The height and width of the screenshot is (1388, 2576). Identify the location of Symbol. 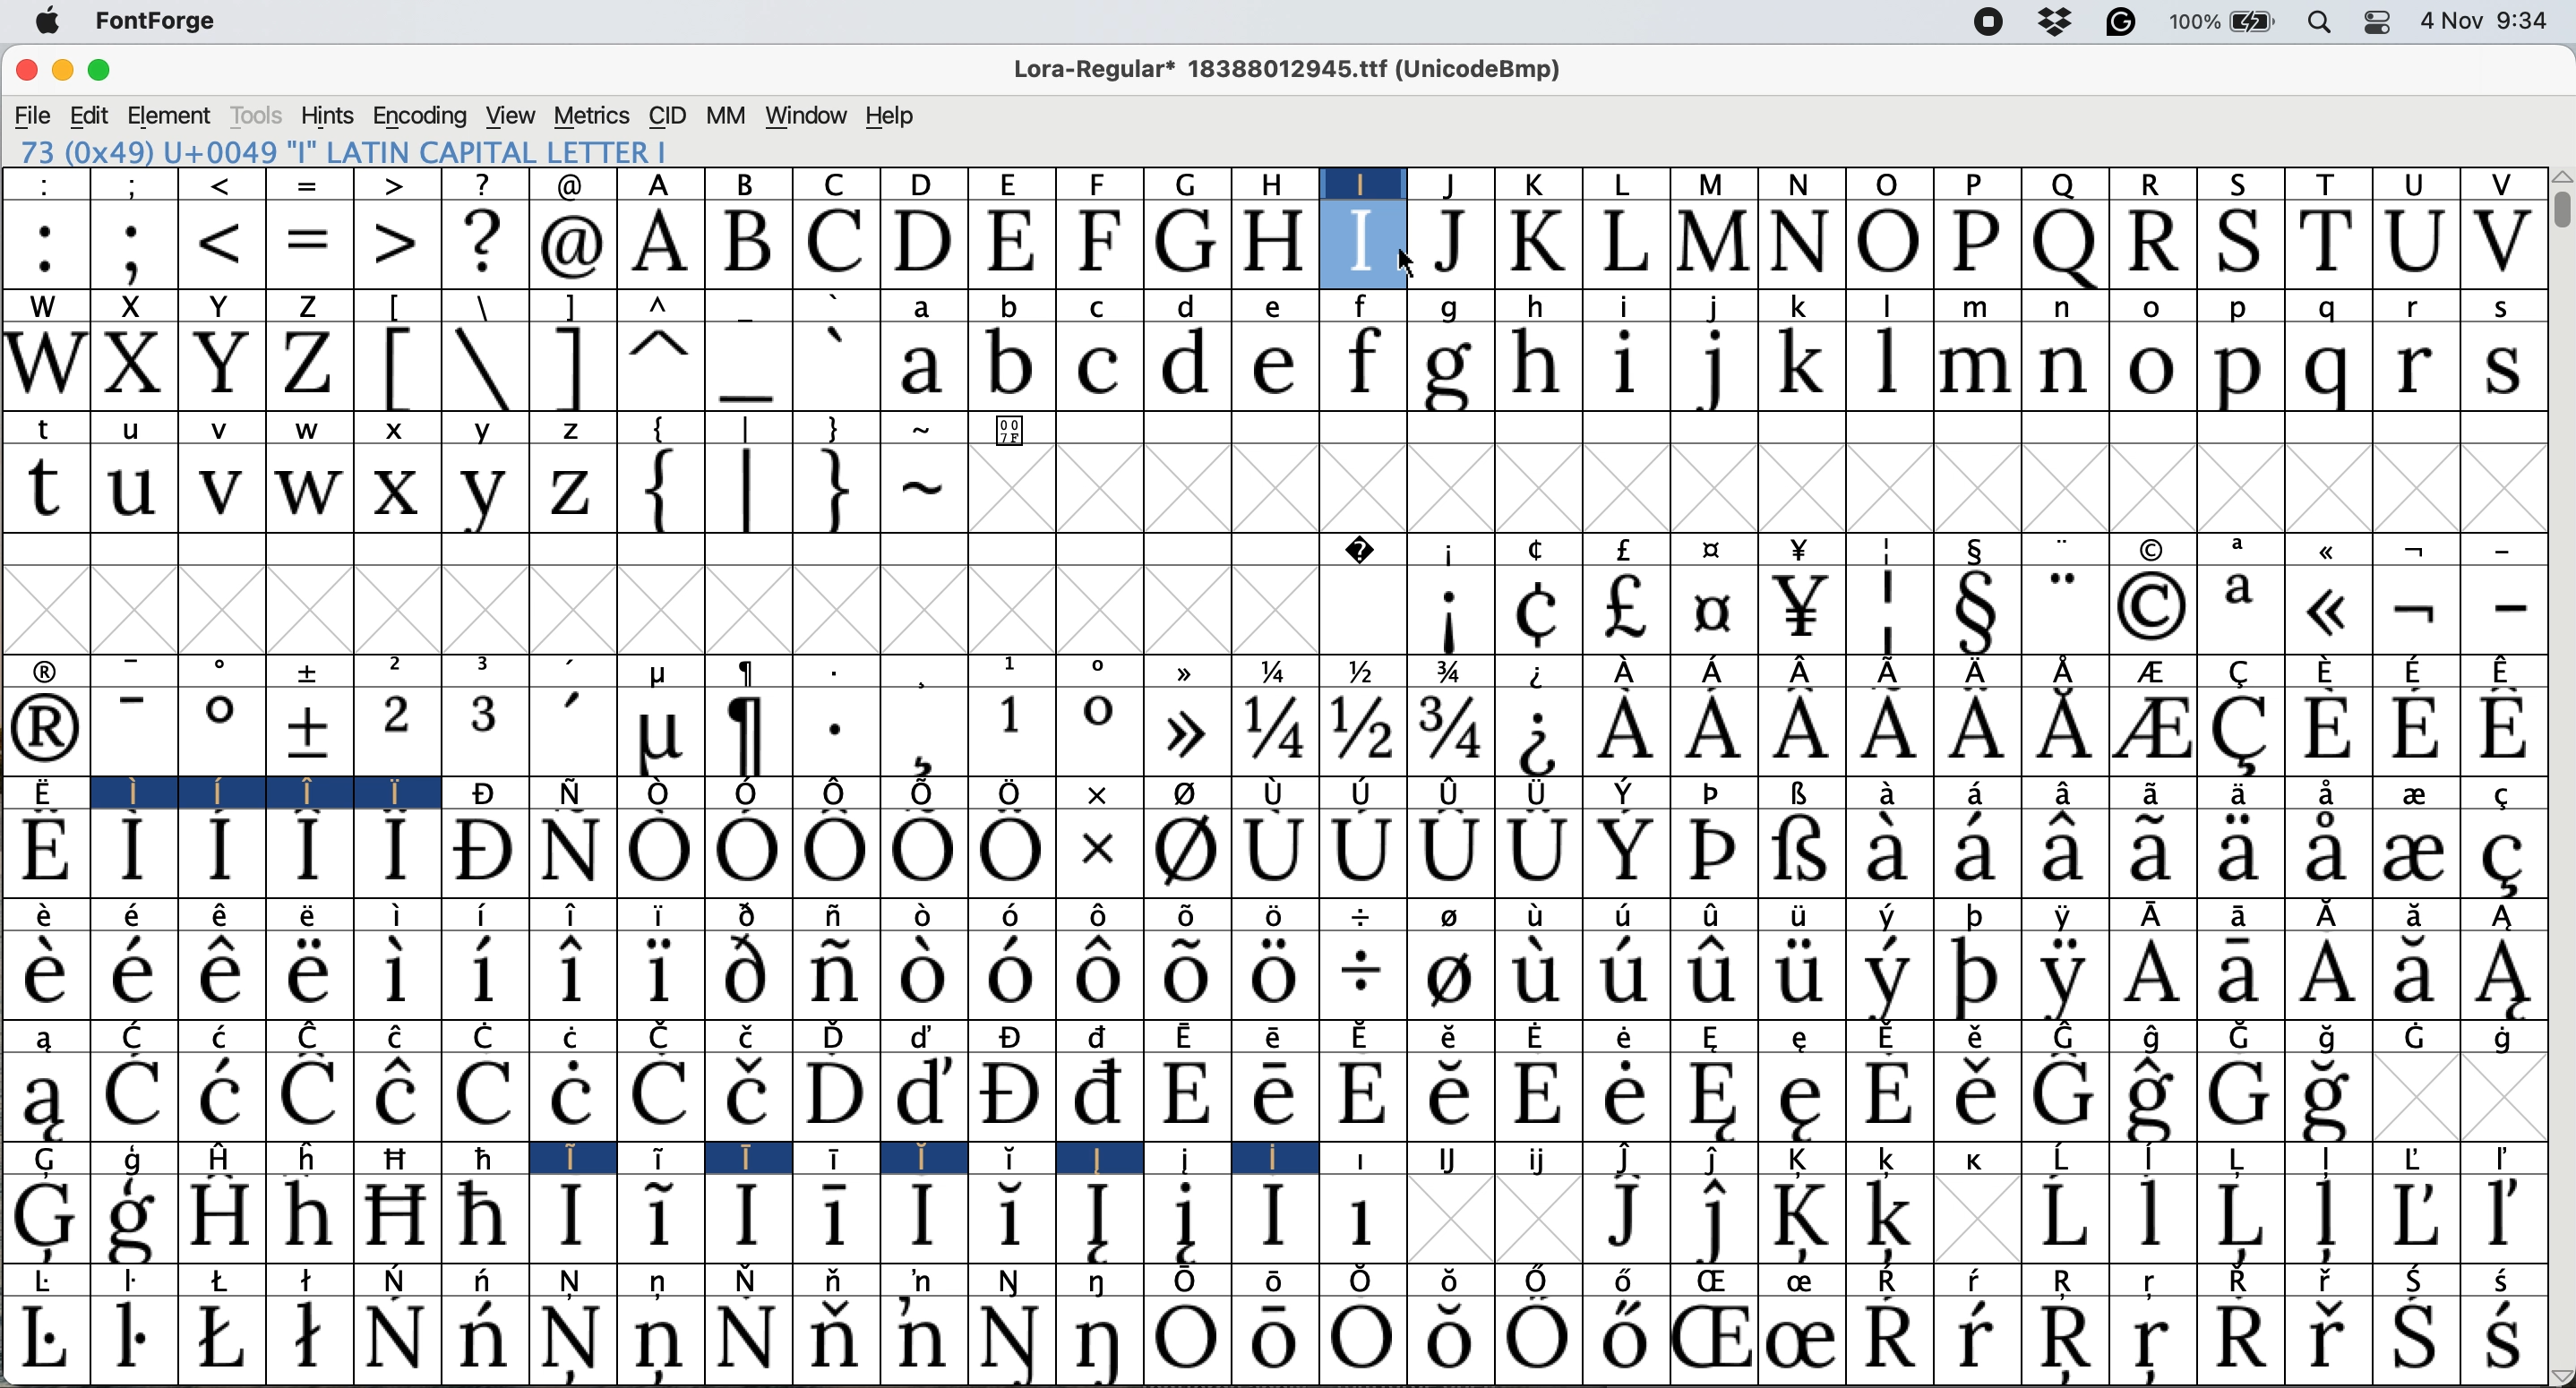
(2332, 915).